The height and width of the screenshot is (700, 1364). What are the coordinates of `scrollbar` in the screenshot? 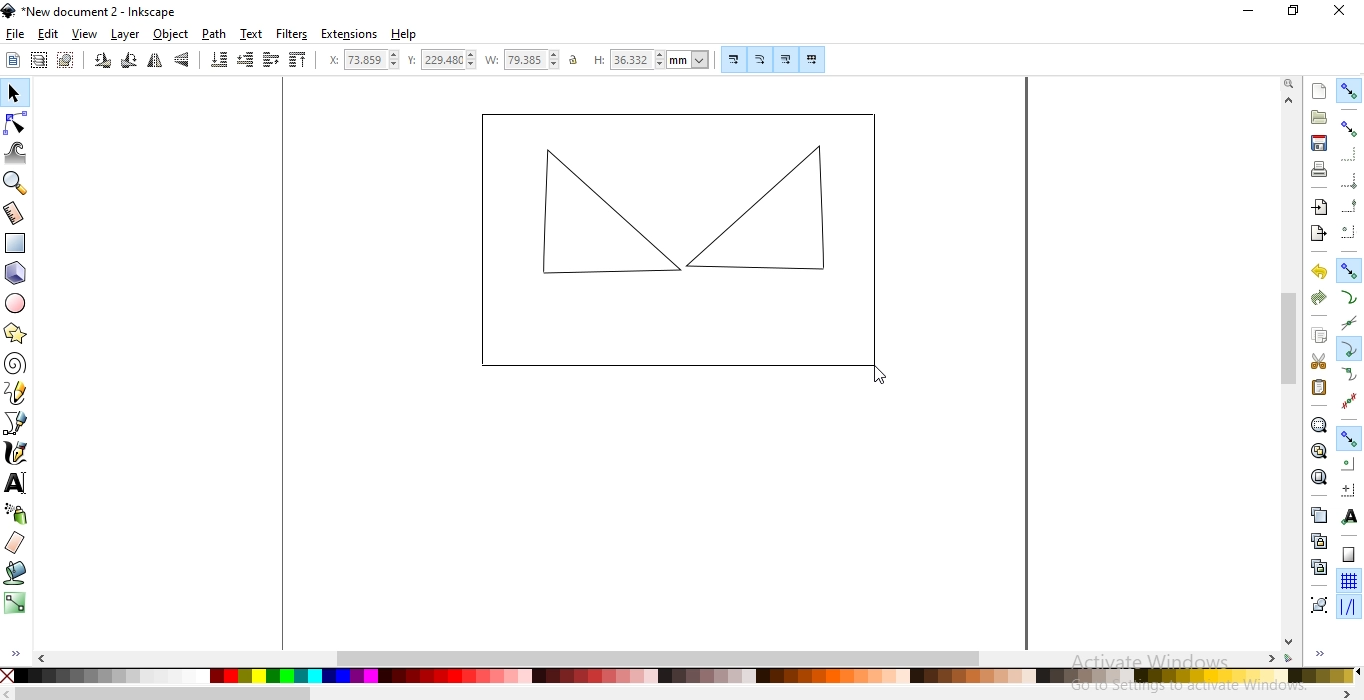 It's located at (688, 693).